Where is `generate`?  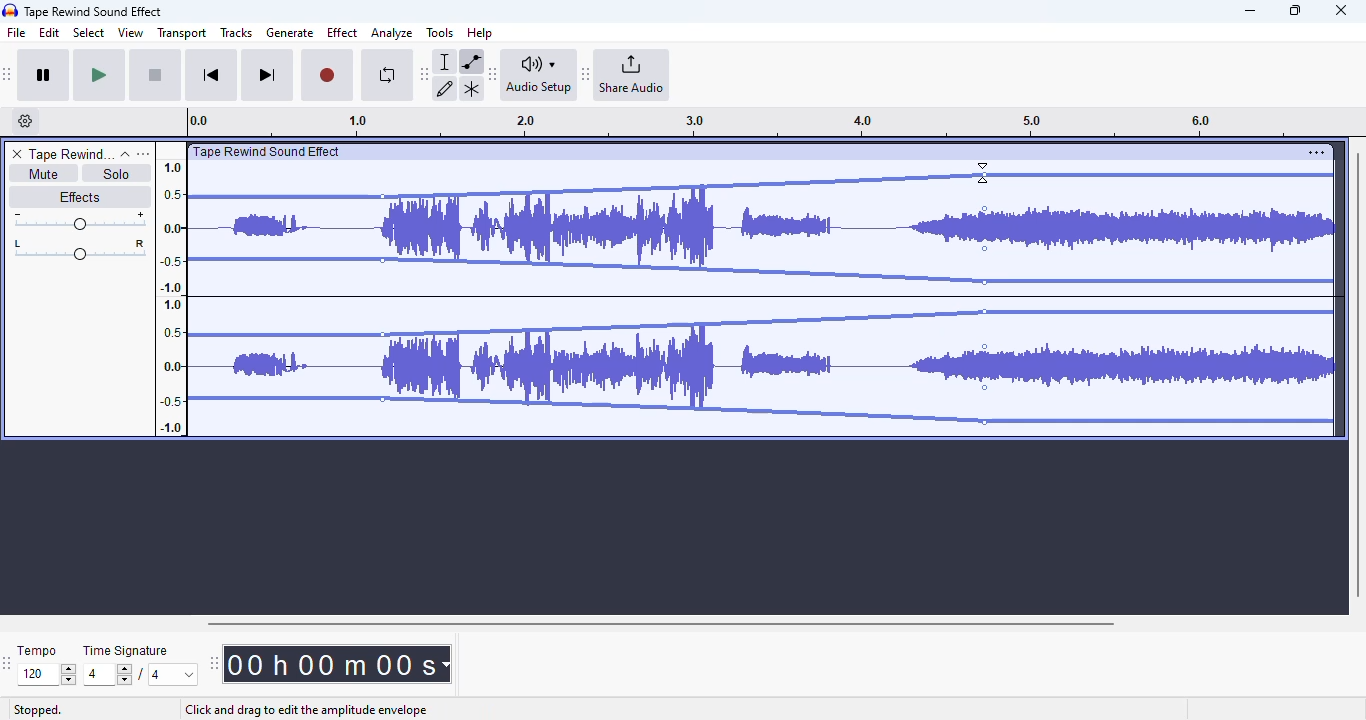 generate is located at coordinates (290, 33).